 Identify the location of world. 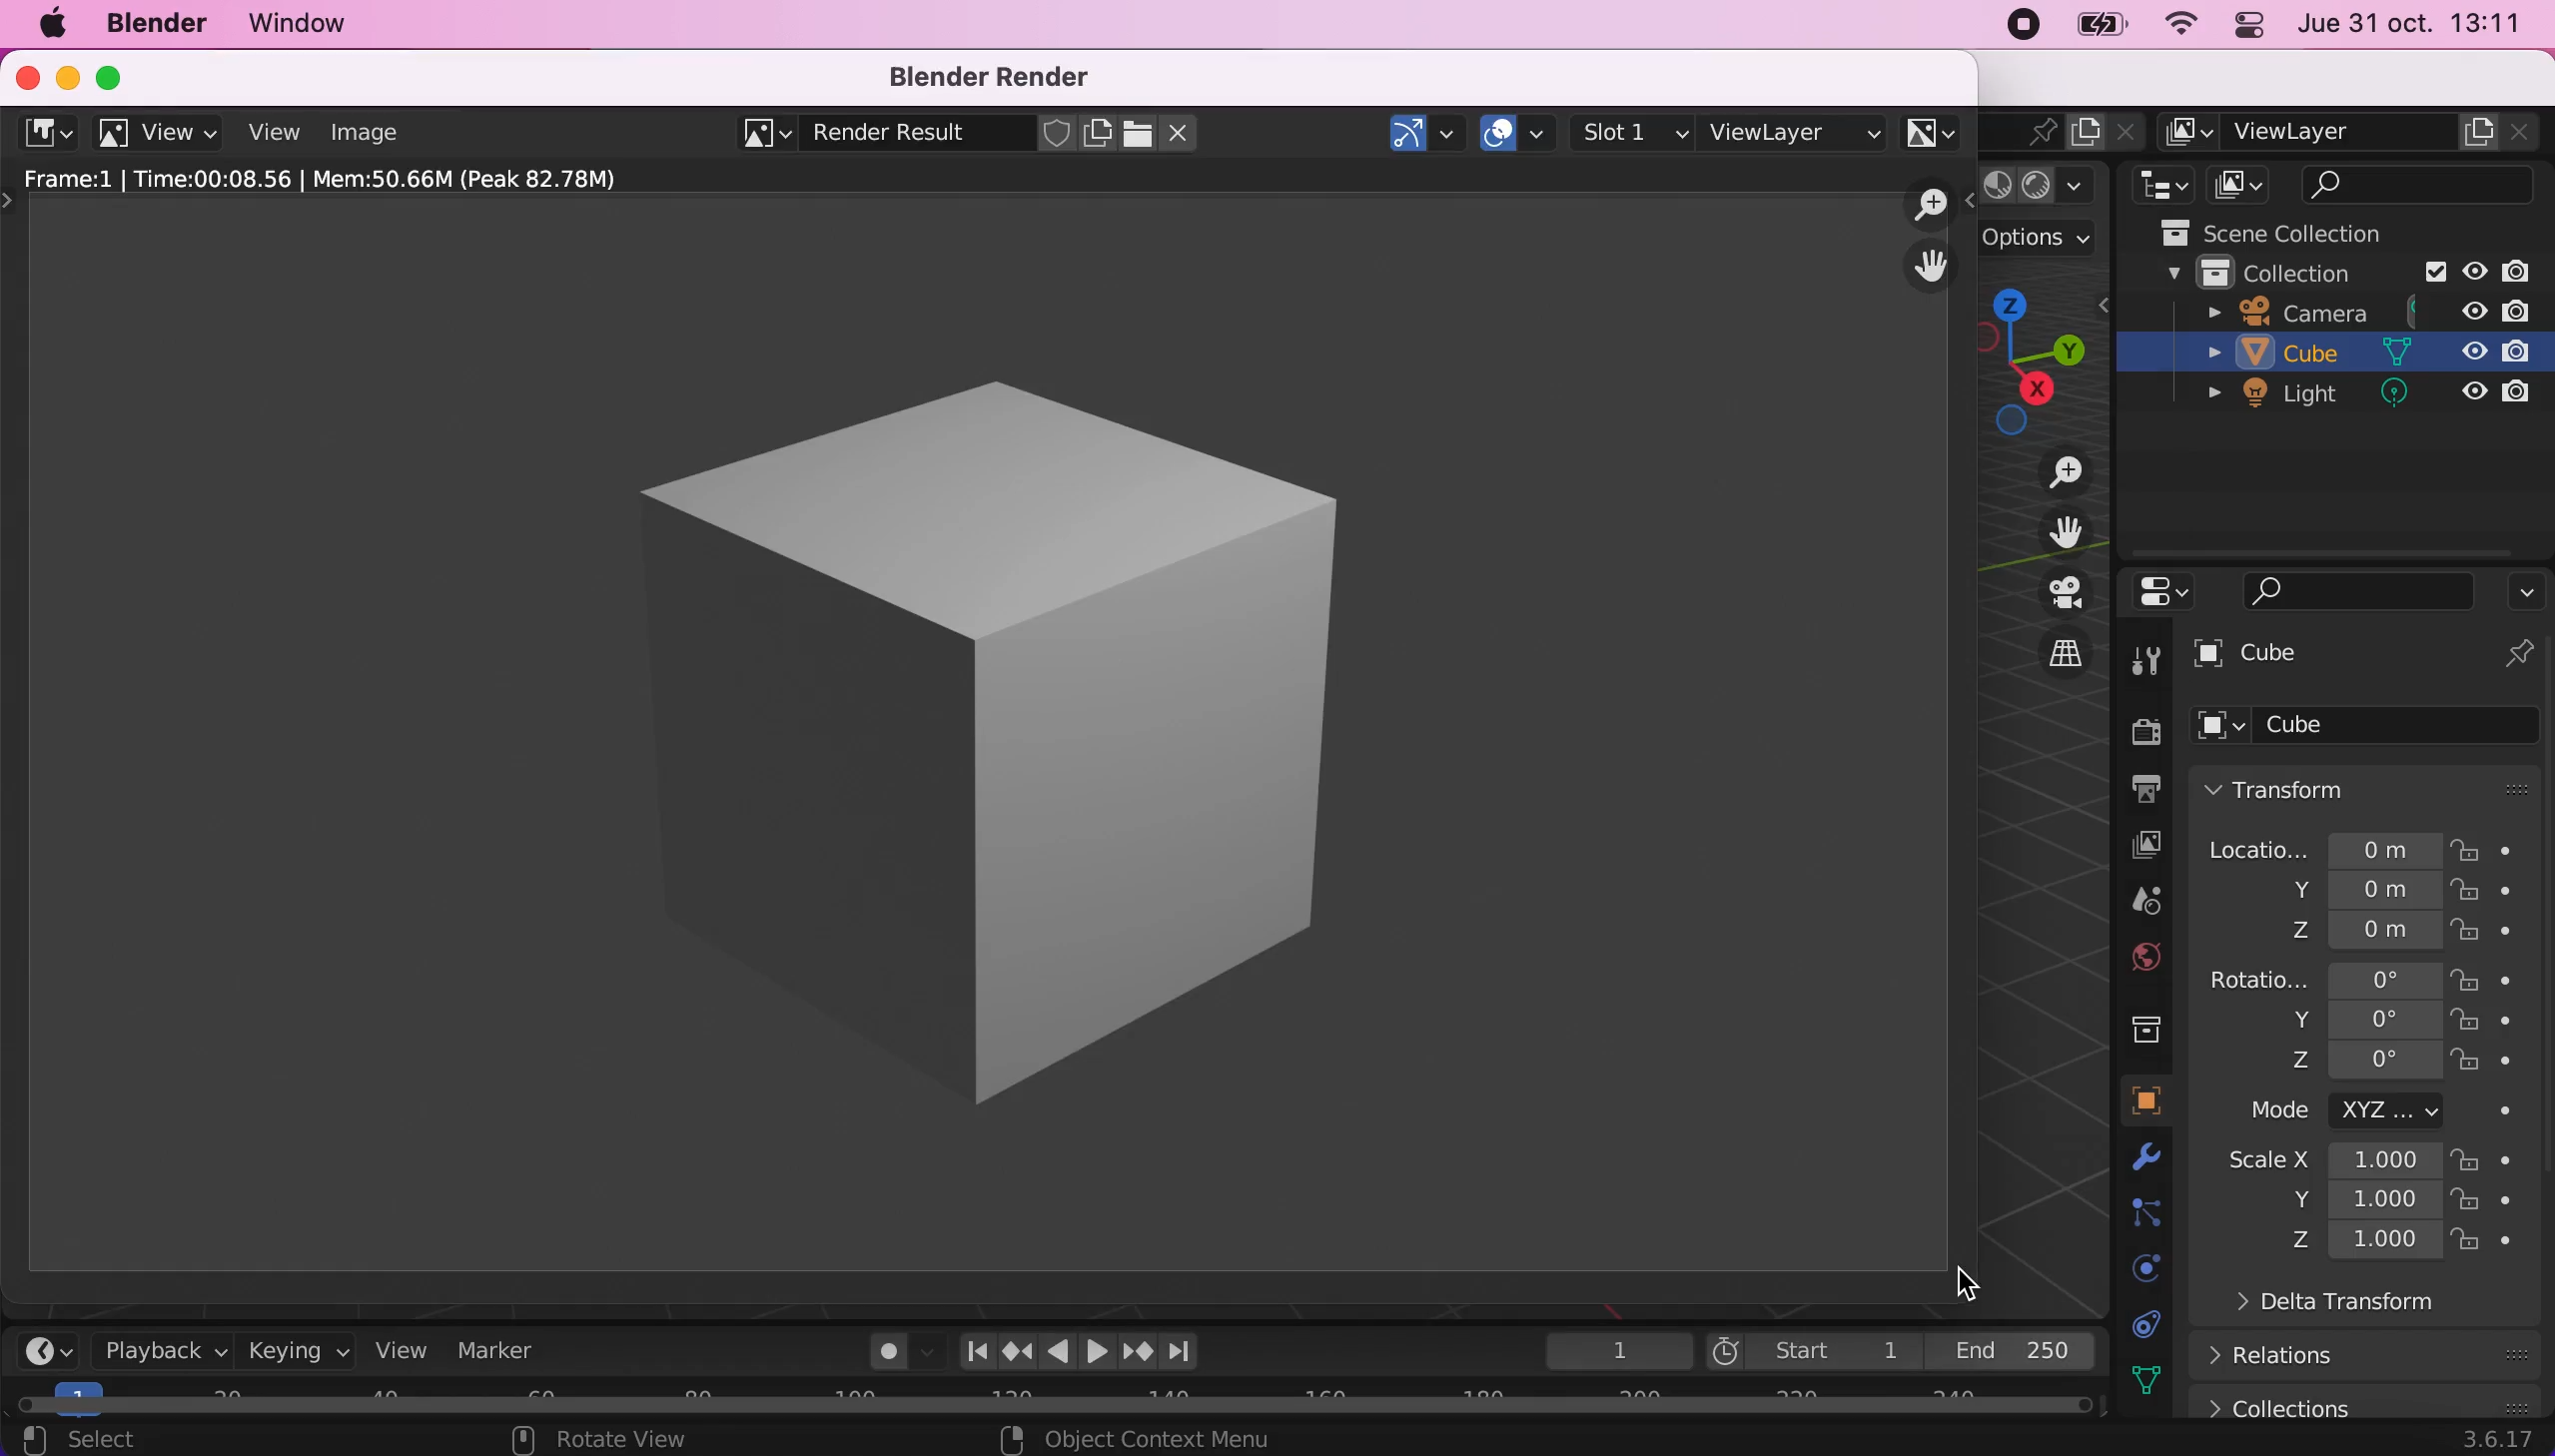
(2145, 957).